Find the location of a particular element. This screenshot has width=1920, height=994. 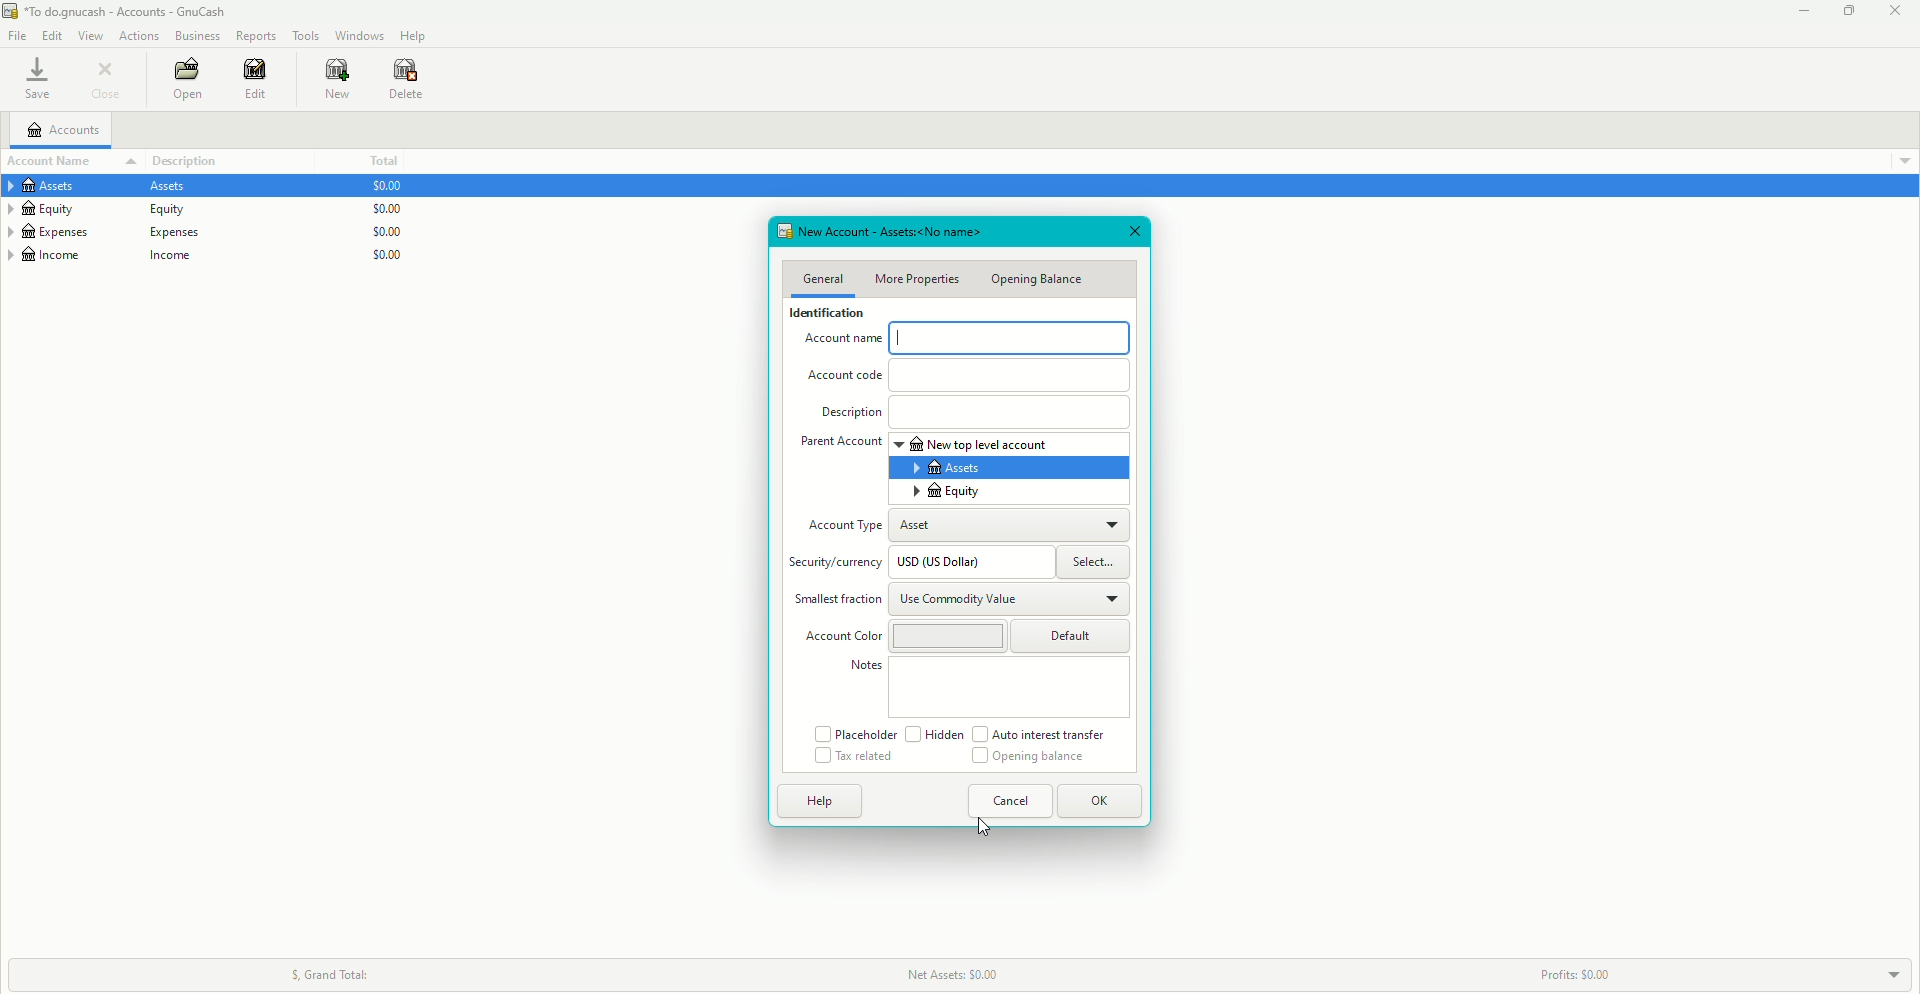

Profits is located at coordinates (1571, 974).